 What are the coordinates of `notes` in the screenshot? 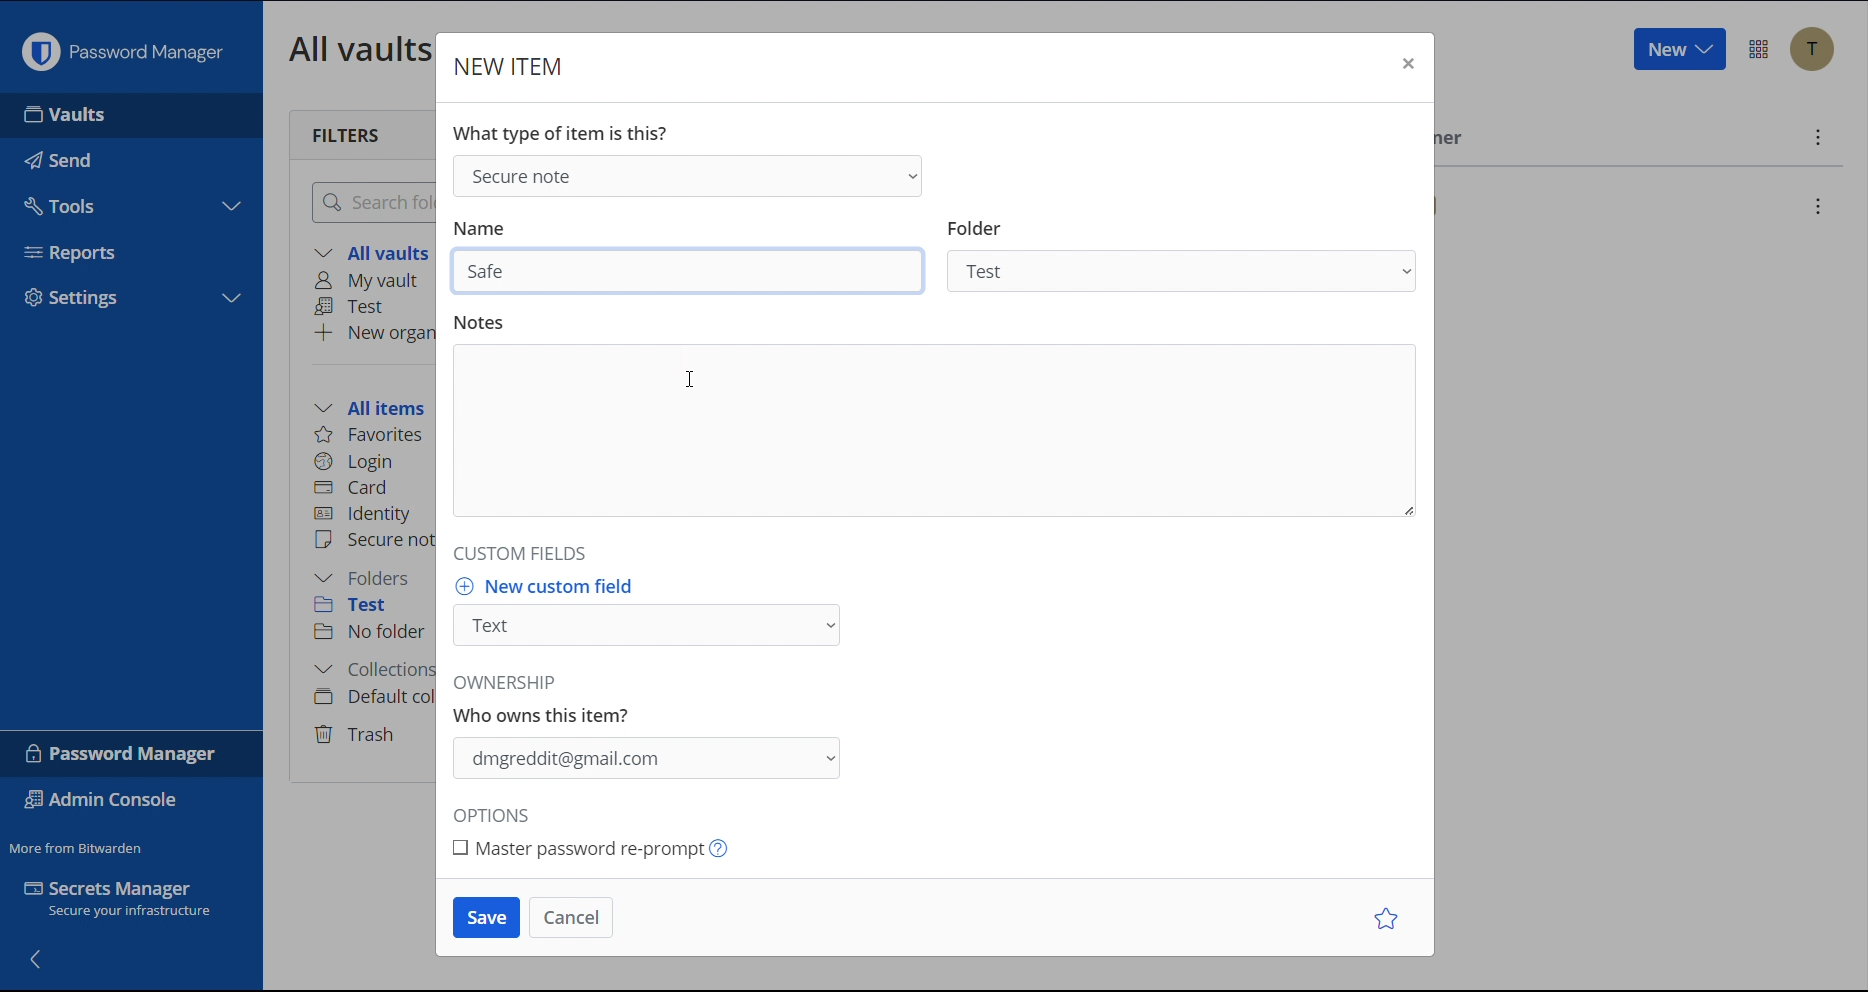 It's located at (481, 321).